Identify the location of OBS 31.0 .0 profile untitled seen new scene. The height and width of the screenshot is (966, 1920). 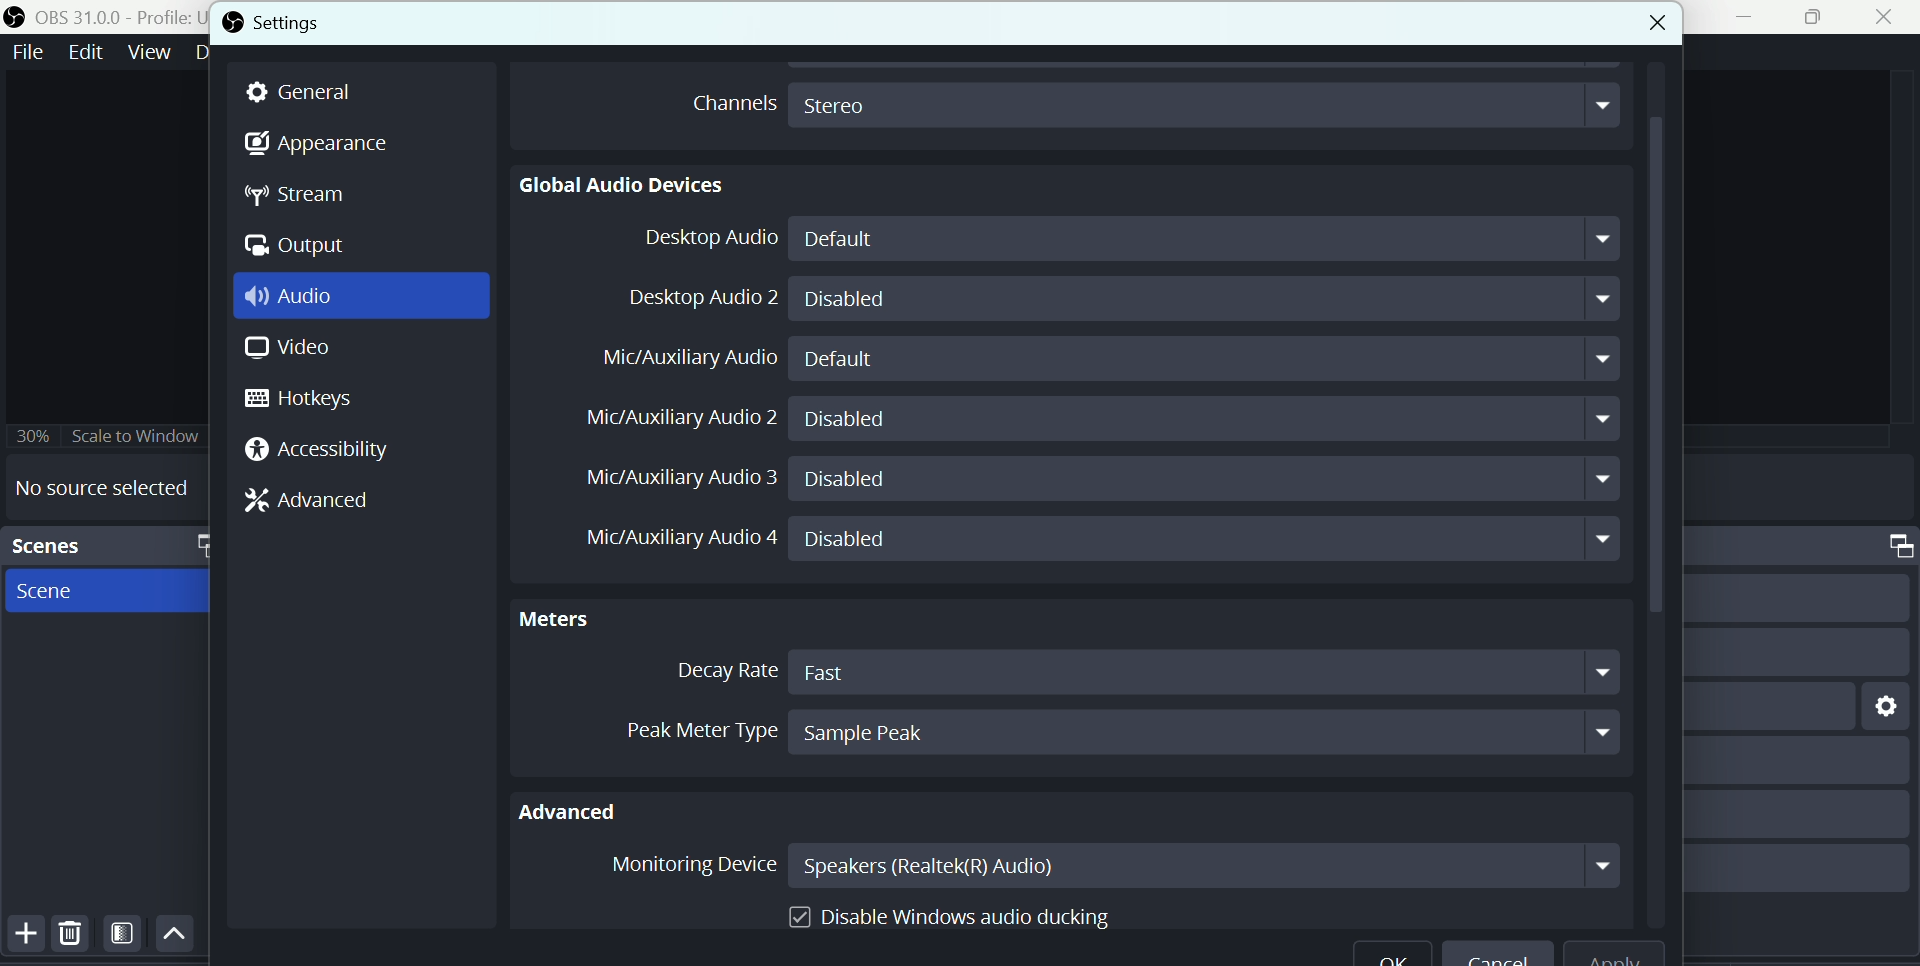
(118, 16).